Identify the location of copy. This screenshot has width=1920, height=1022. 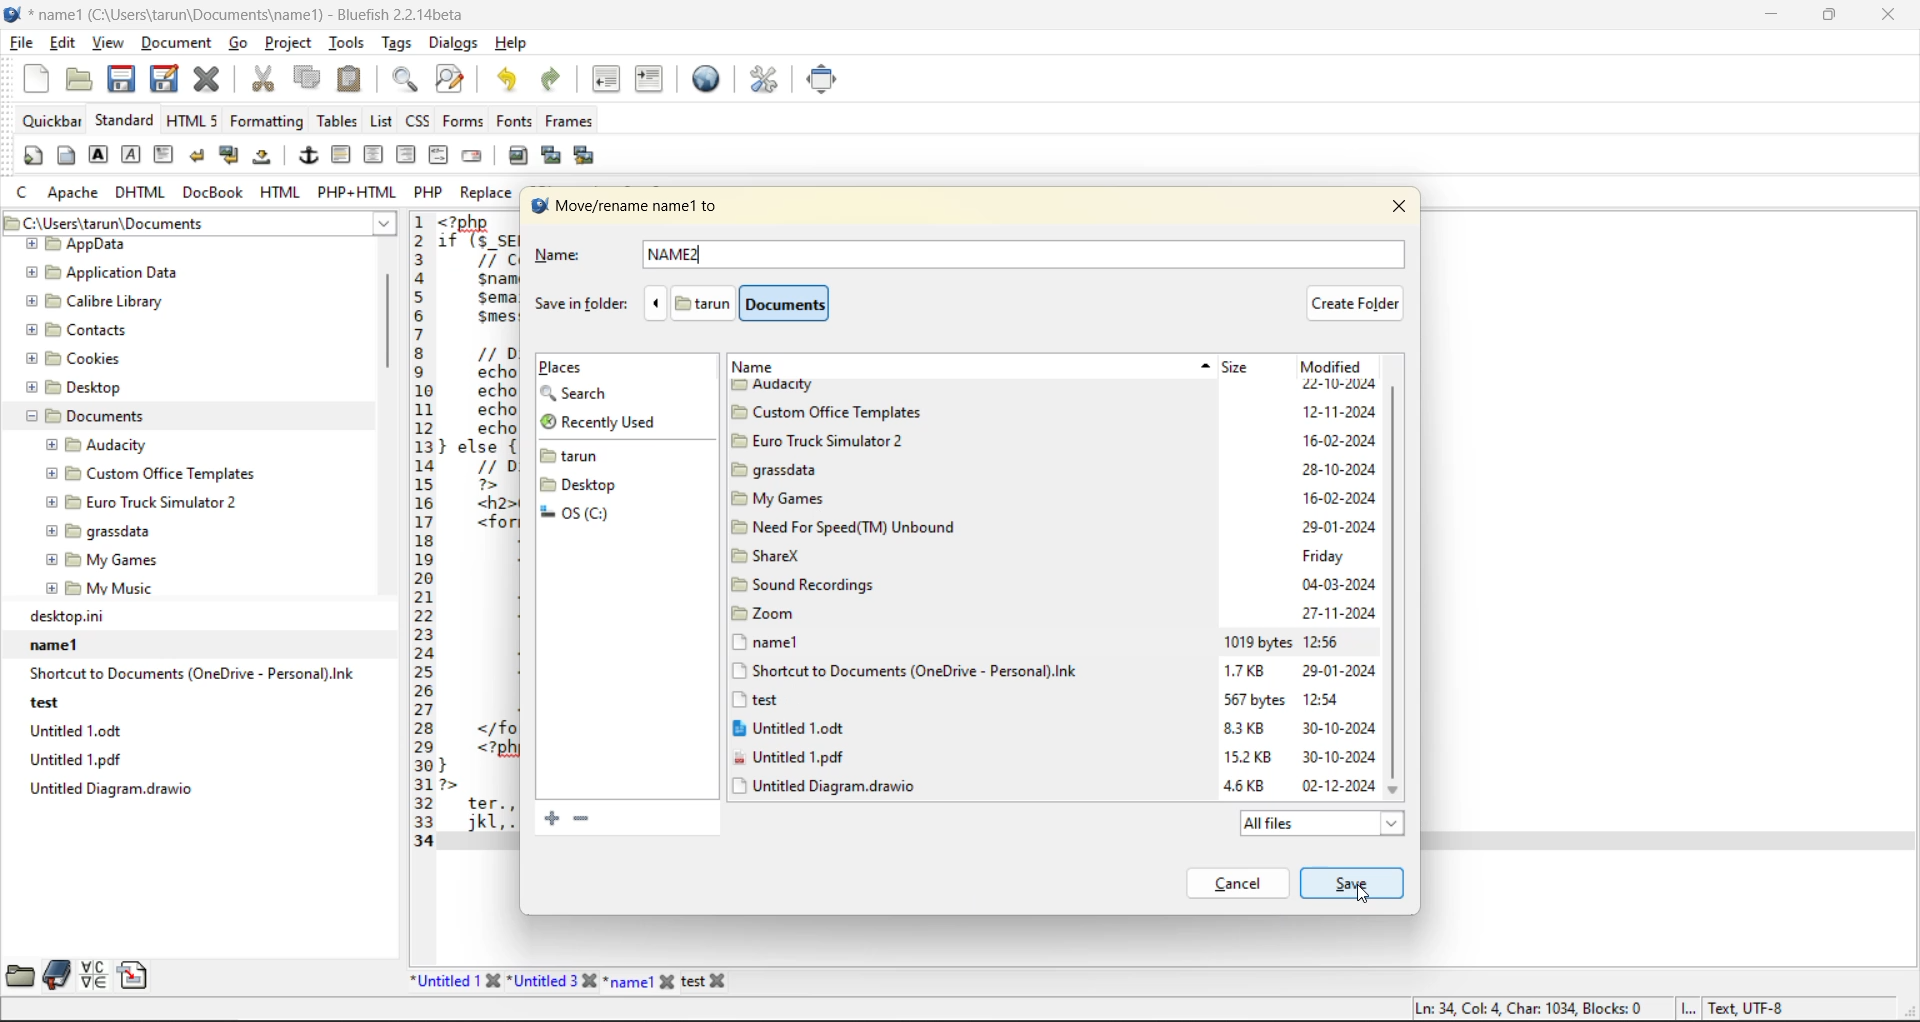
(310, 79).